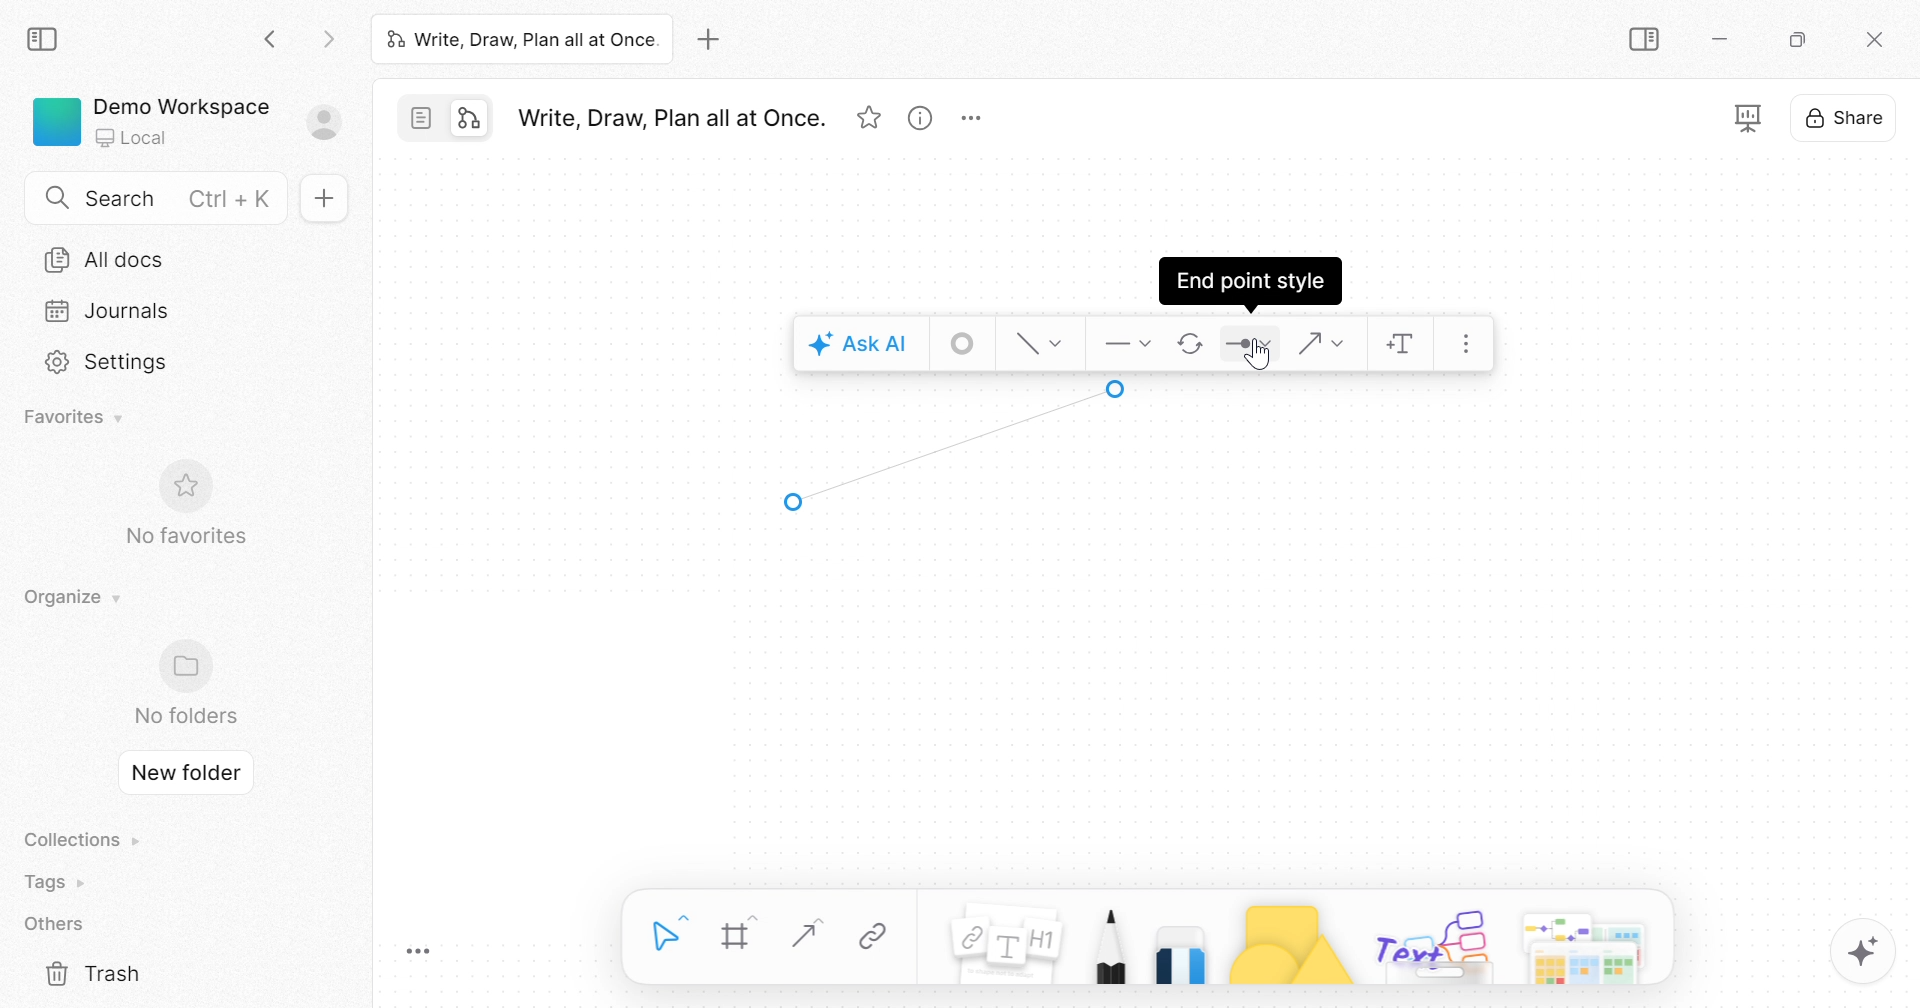  Describe the element at coordinates (133, 139) in the screenshot. I see `Local` at that location.